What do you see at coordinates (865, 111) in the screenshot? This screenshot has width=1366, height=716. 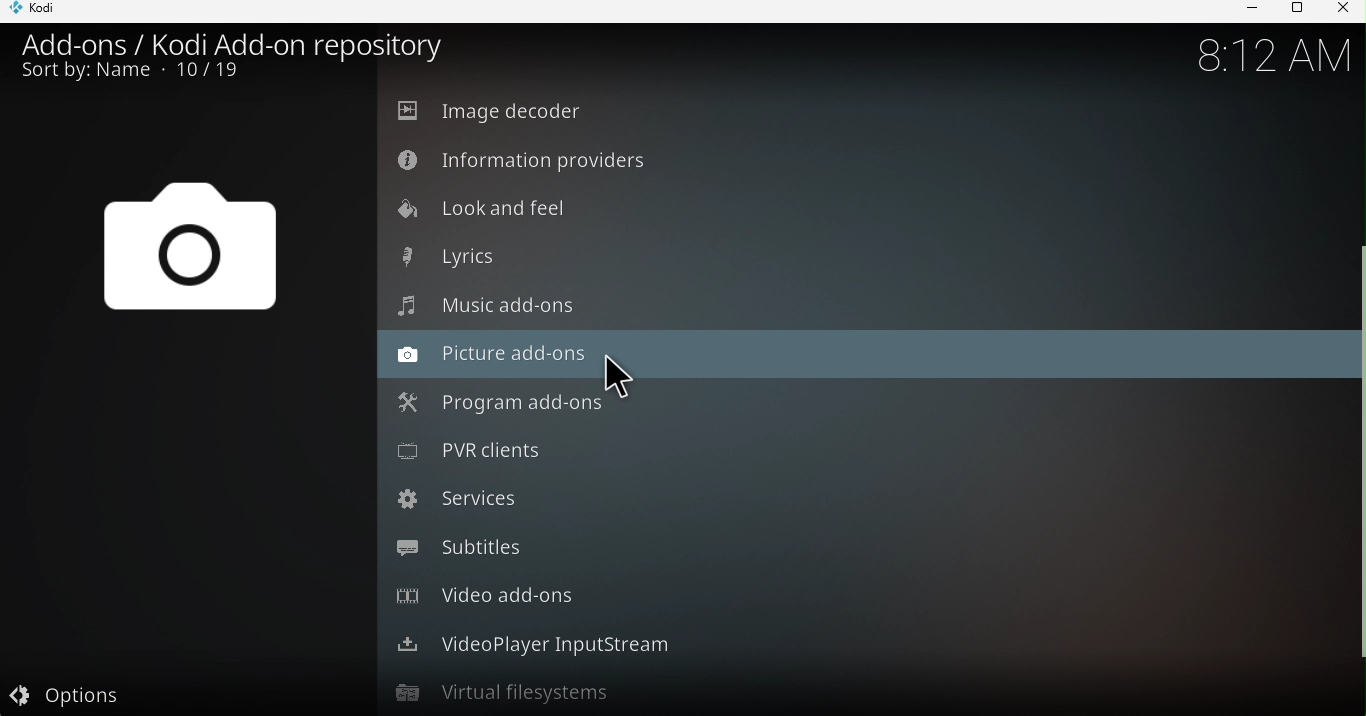 I see `Image decoder` at bounding box center [865, 111].